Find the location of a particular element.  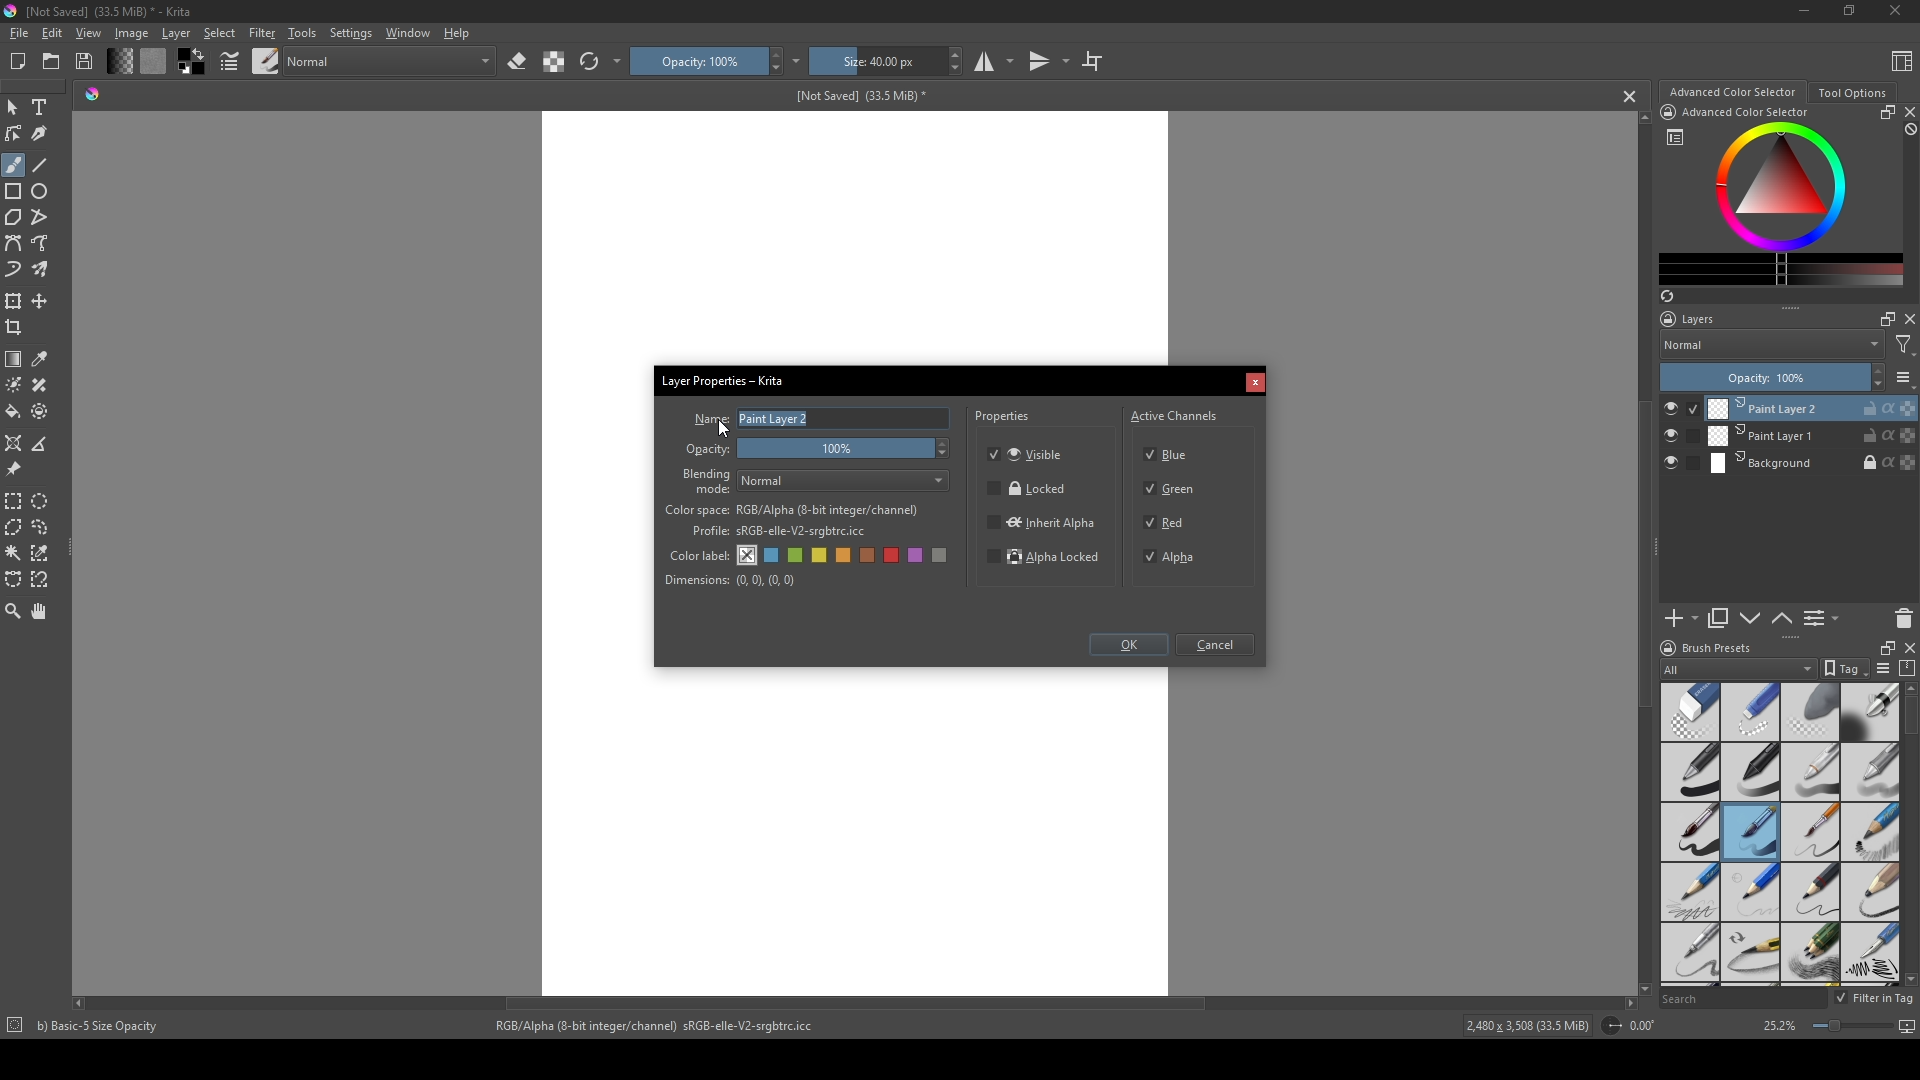

resize is located at coordinates (1847, 12).